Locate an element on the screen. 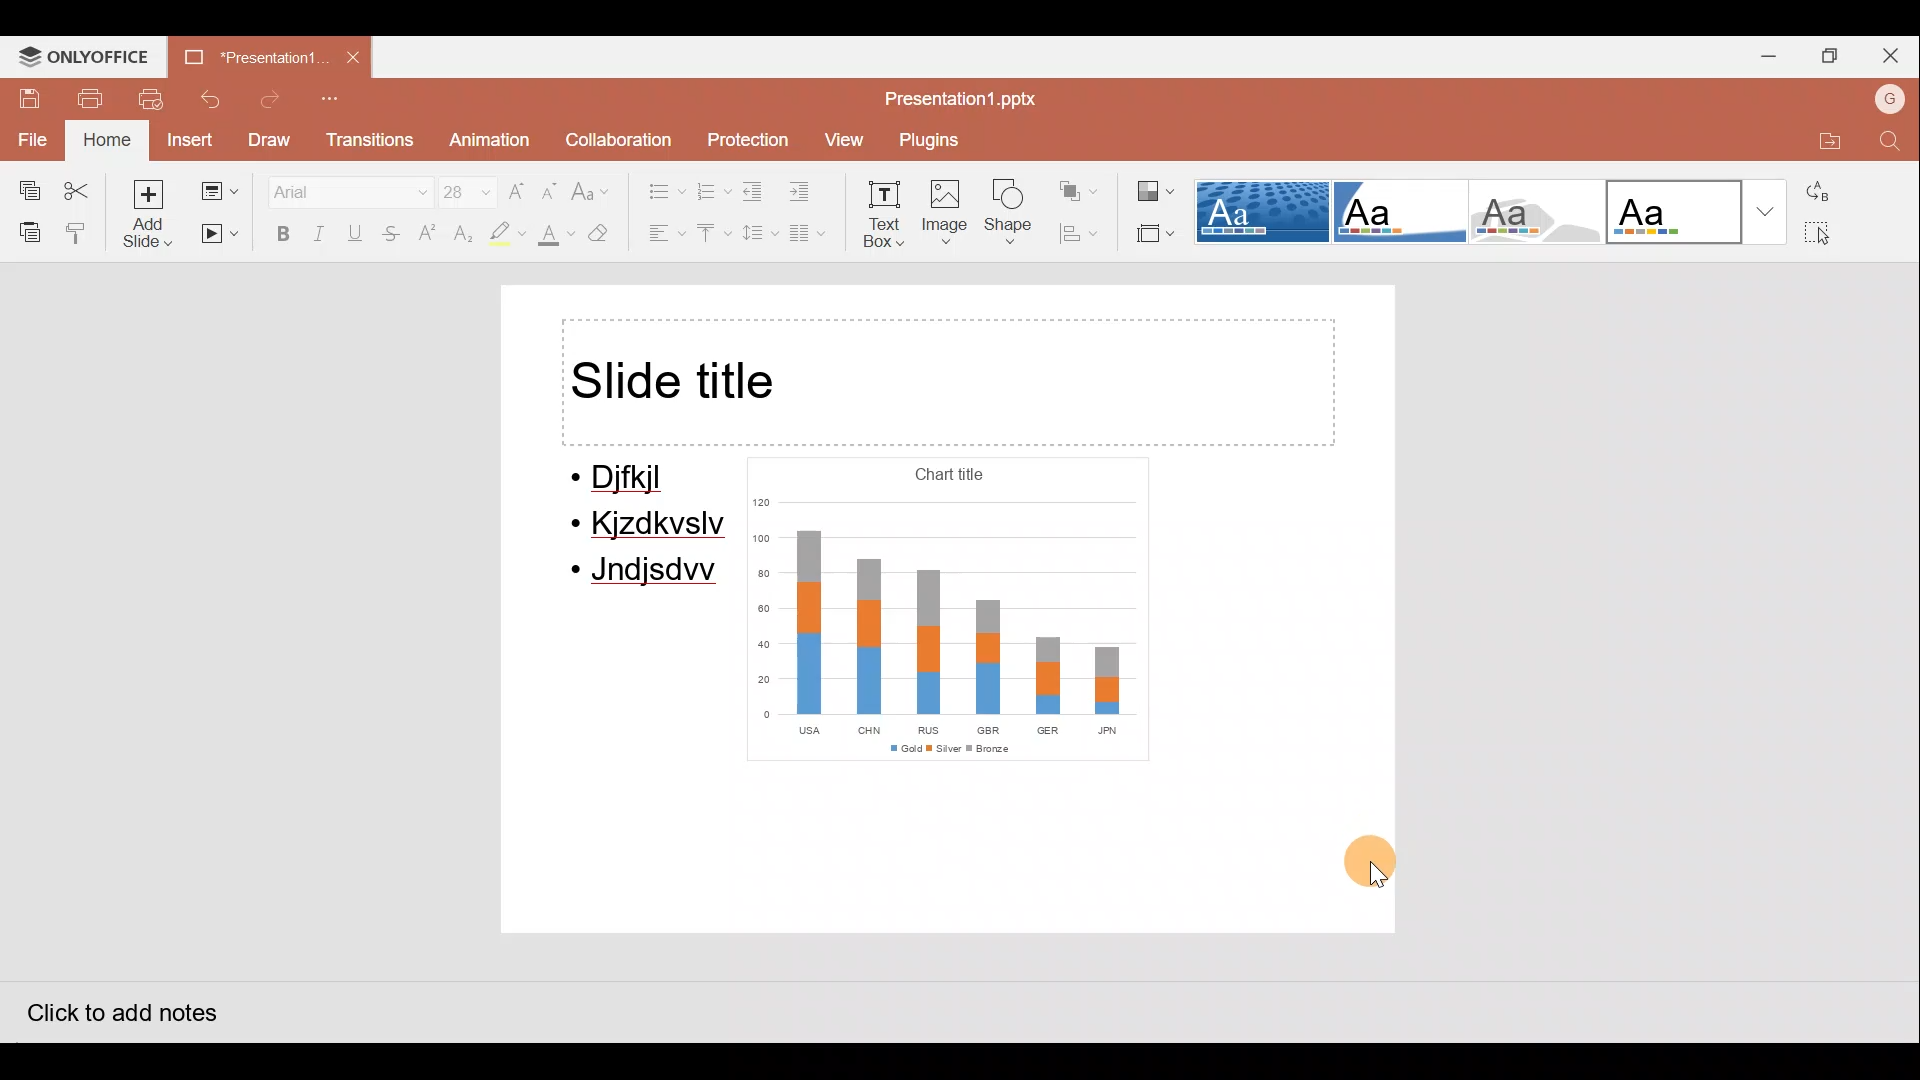 This screenshot has height=1080, width=1920. Collaboration is located at coordinates (622, 137).